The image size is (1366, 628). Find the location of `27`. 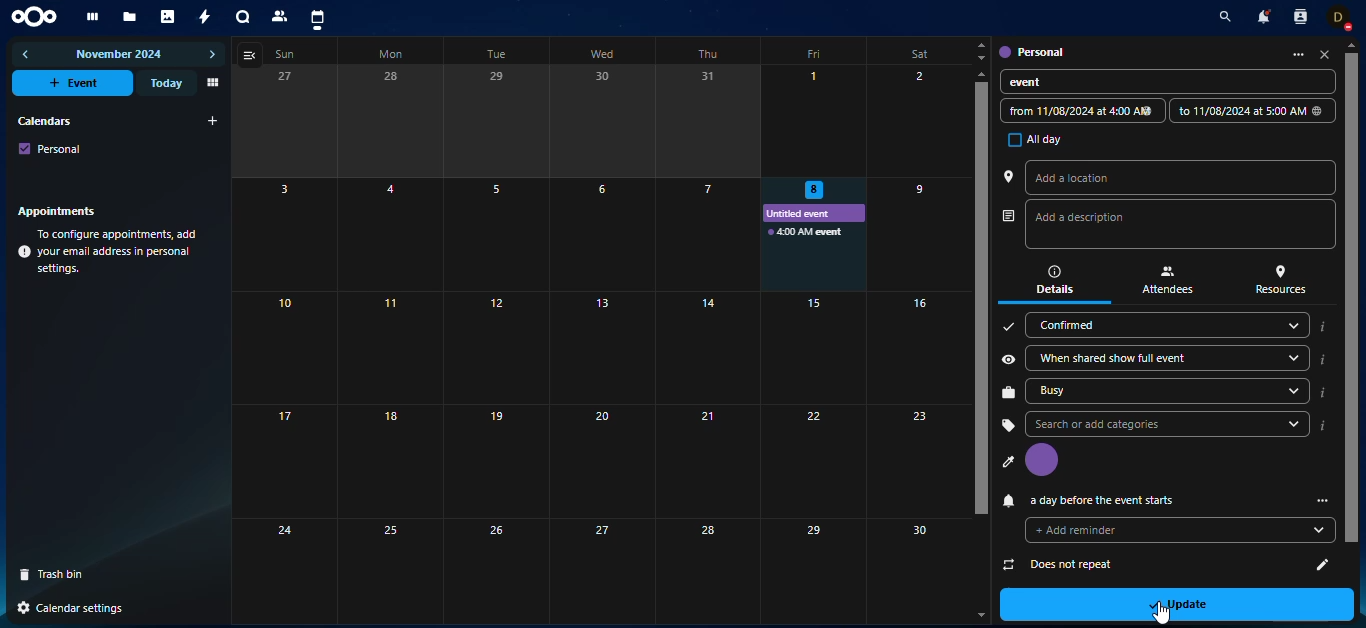

27 is located at coordinates (282, 123).